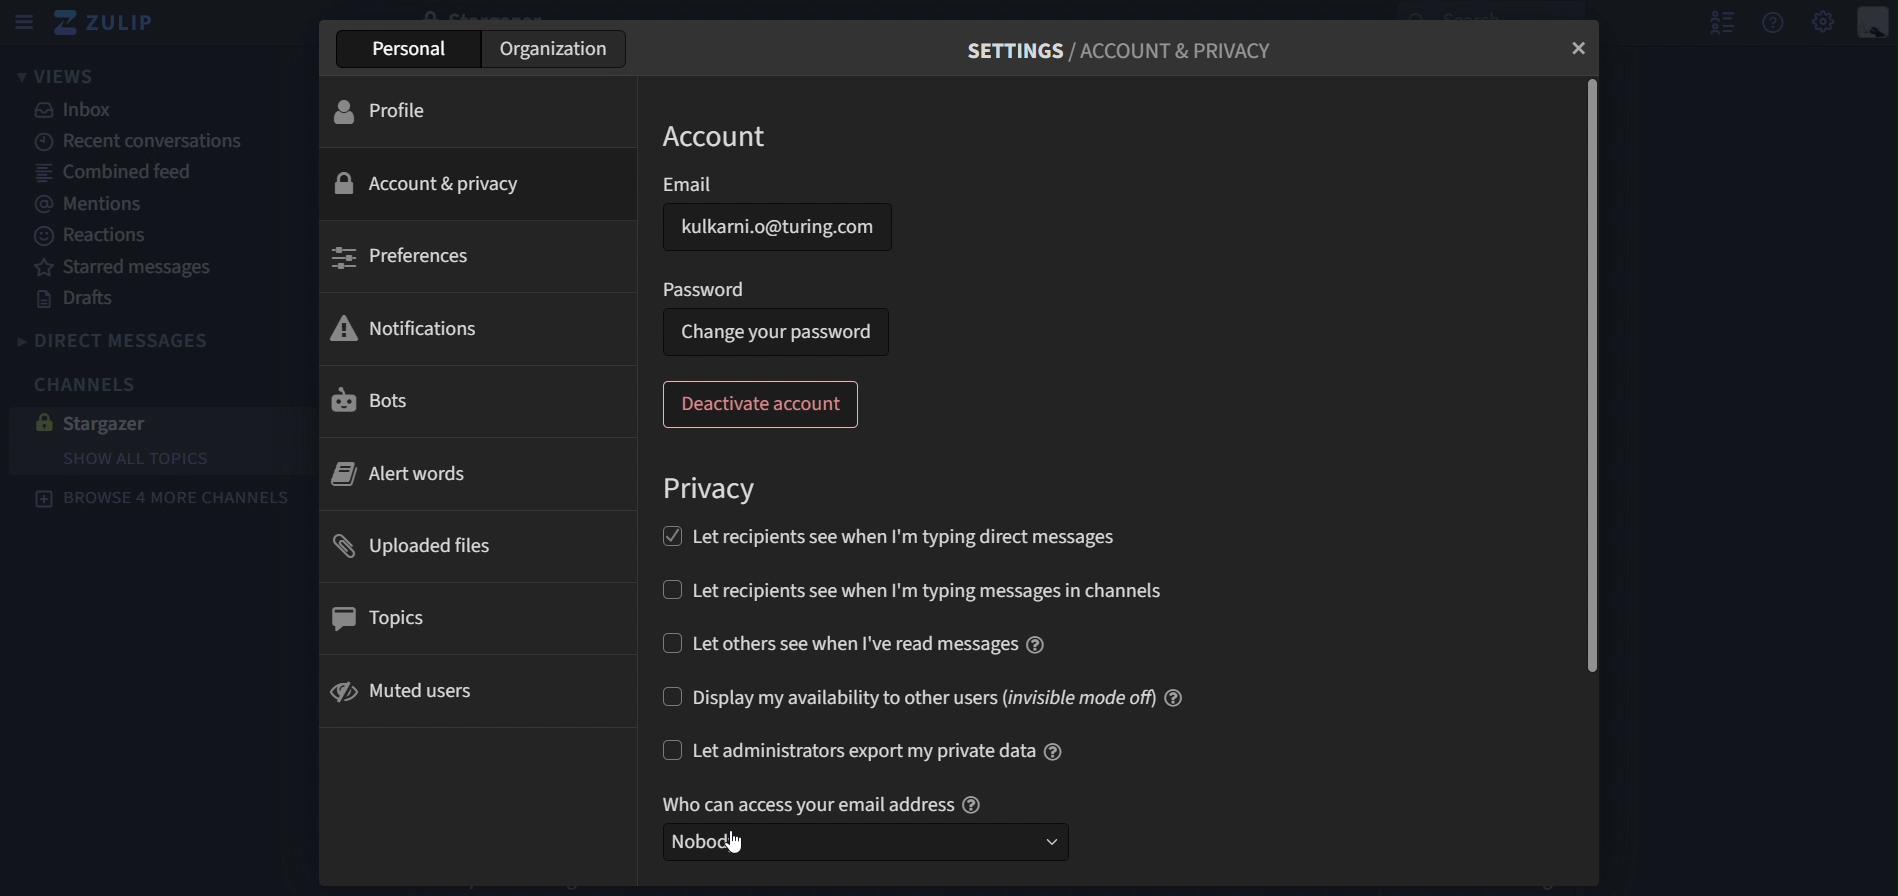 This screenshot has width=1898, height=896. I want to click on show all topics, so click(137, 458).